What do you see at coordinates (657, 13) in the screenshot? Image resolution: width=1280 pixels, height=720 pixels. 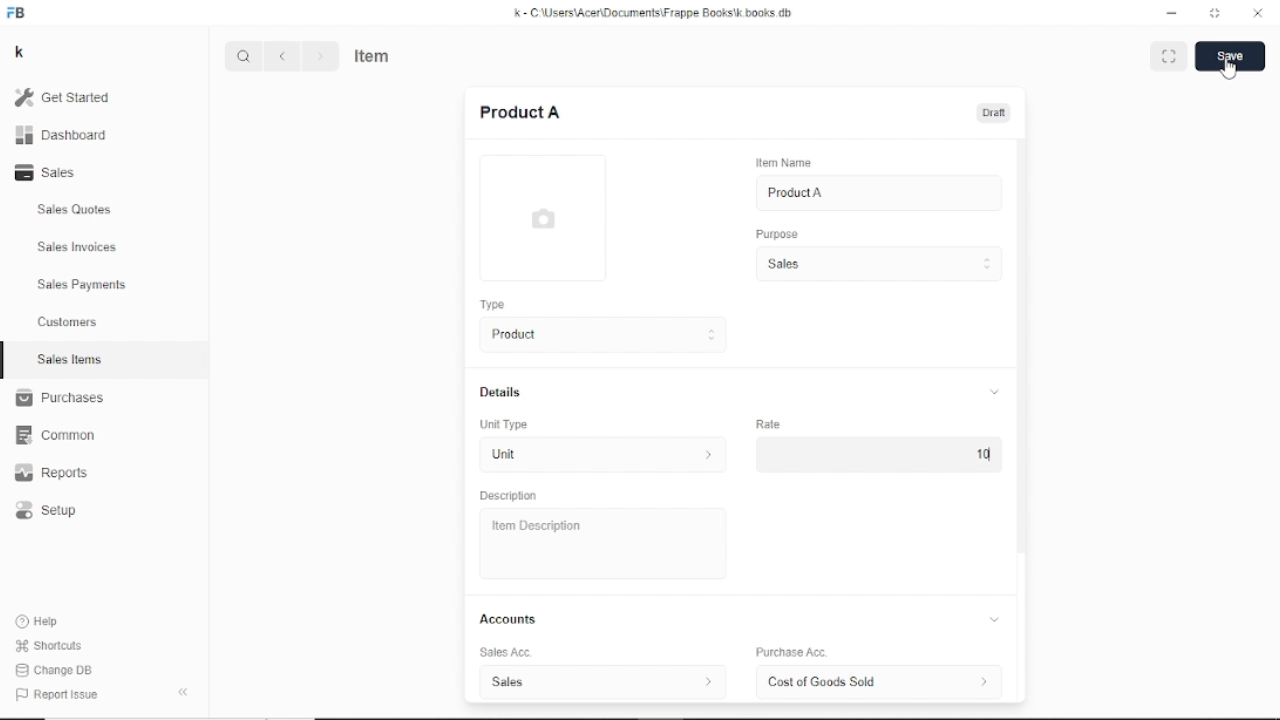 I see `K -C\Users\Acer\Documents\ Frappe Books\k books db` at bounding box center [657, 13].